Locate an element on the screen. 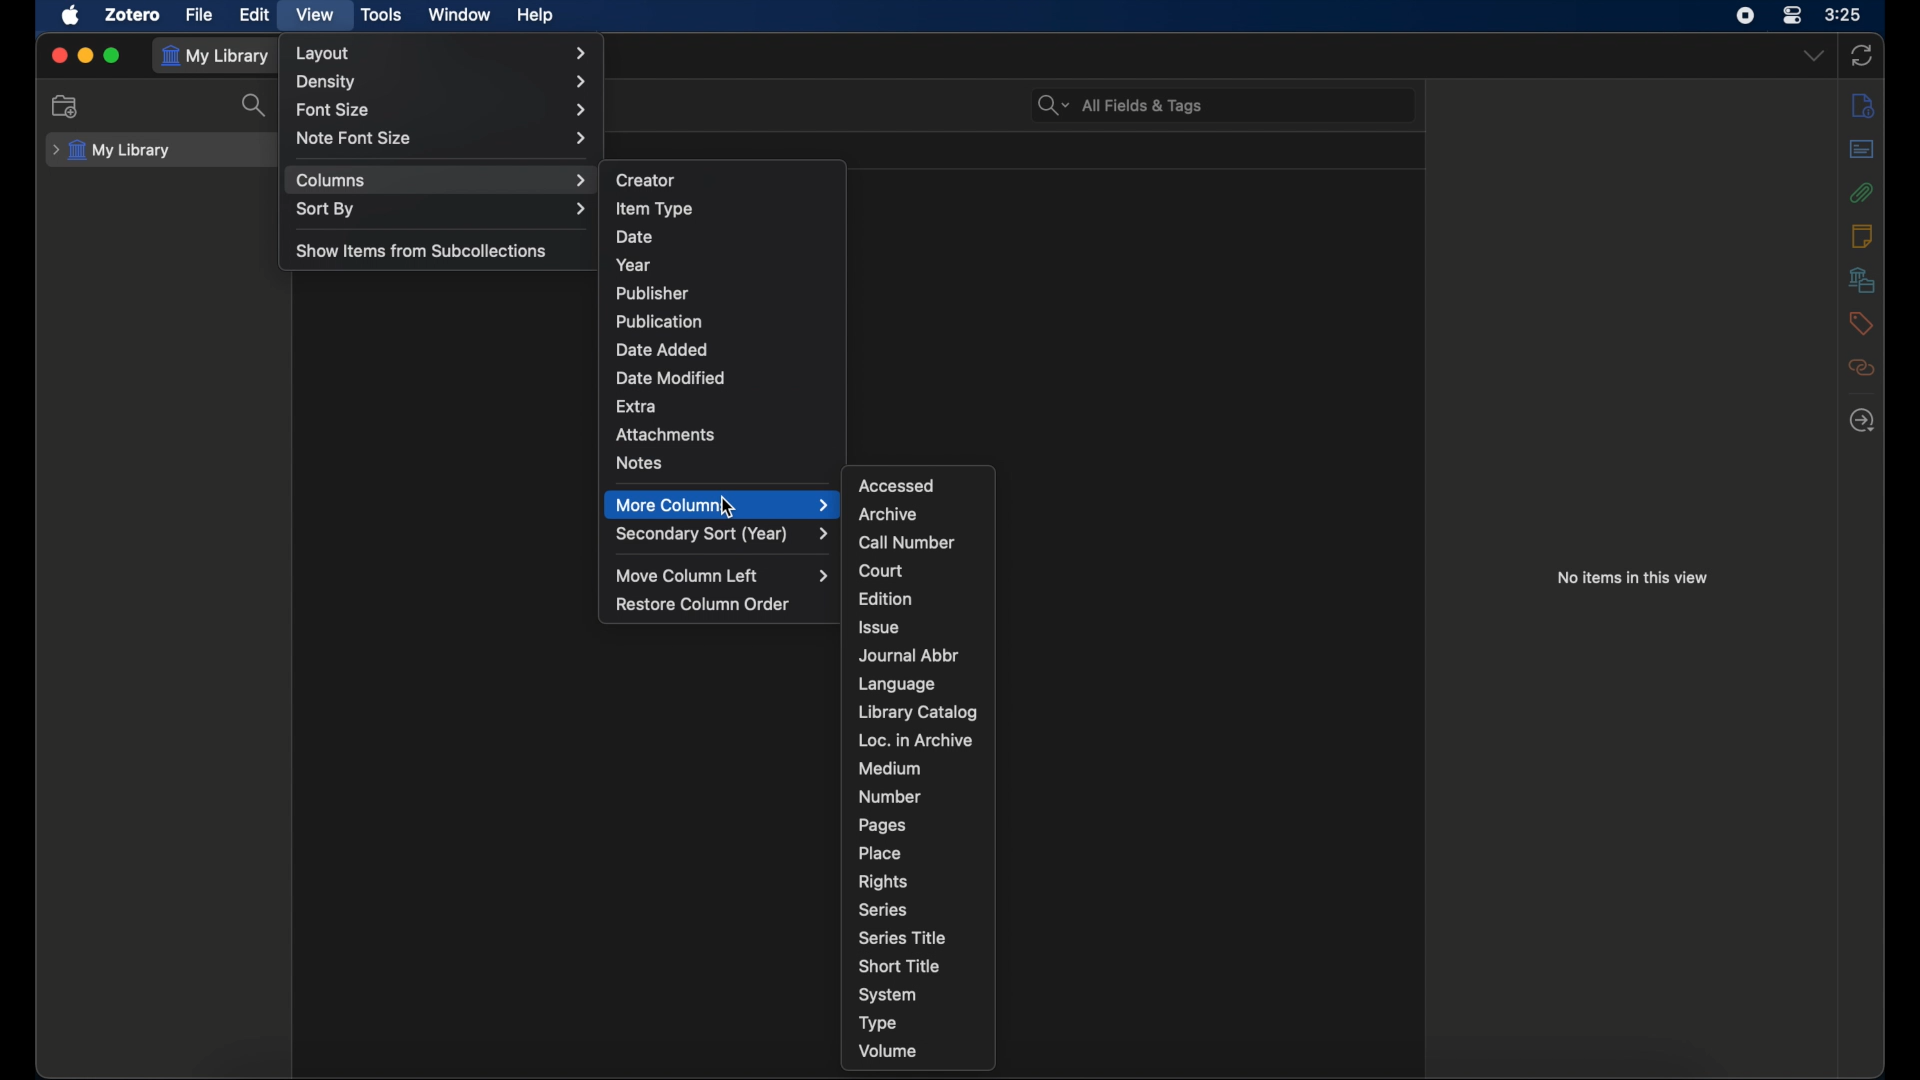 Image resolution: width=1920 pixels, height=1080 pixels. sort by is located at coordinates (444, 210).